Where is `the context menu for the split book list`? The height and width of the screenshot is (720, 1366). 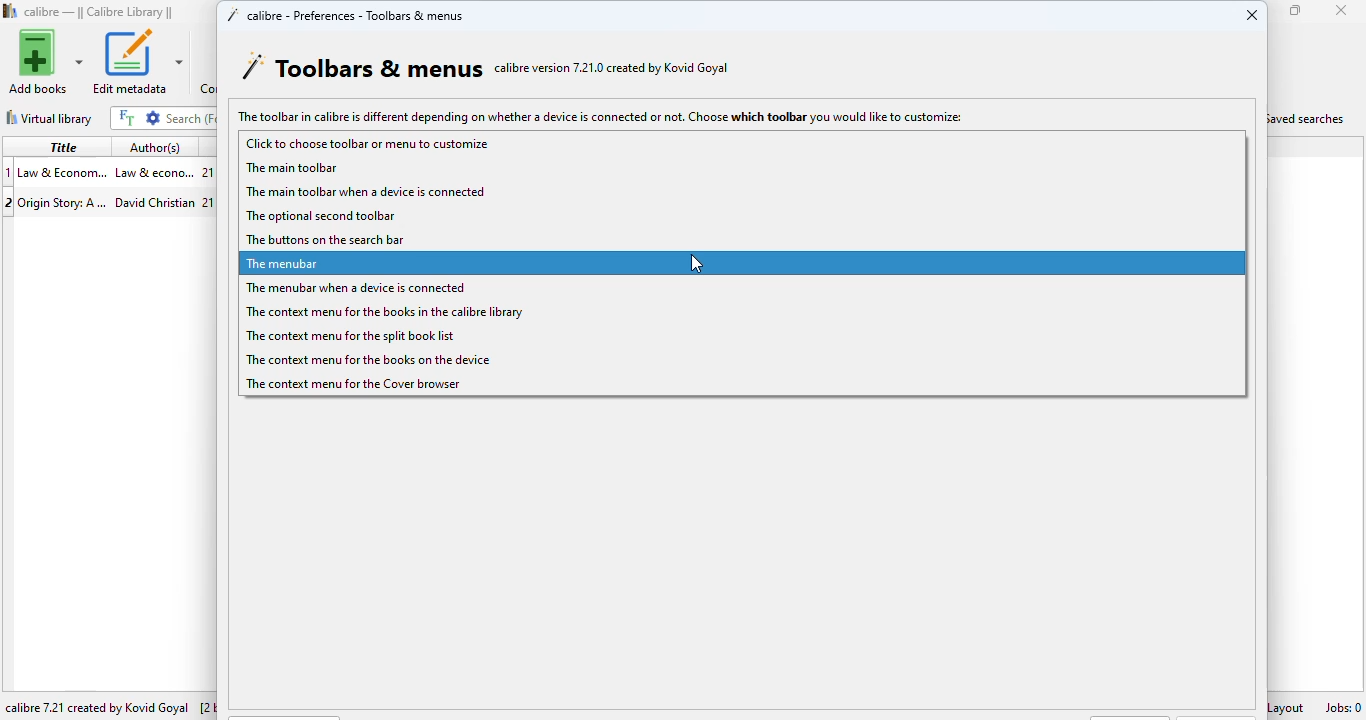
the context menu for the split book list is located at coordinates (350, 336).